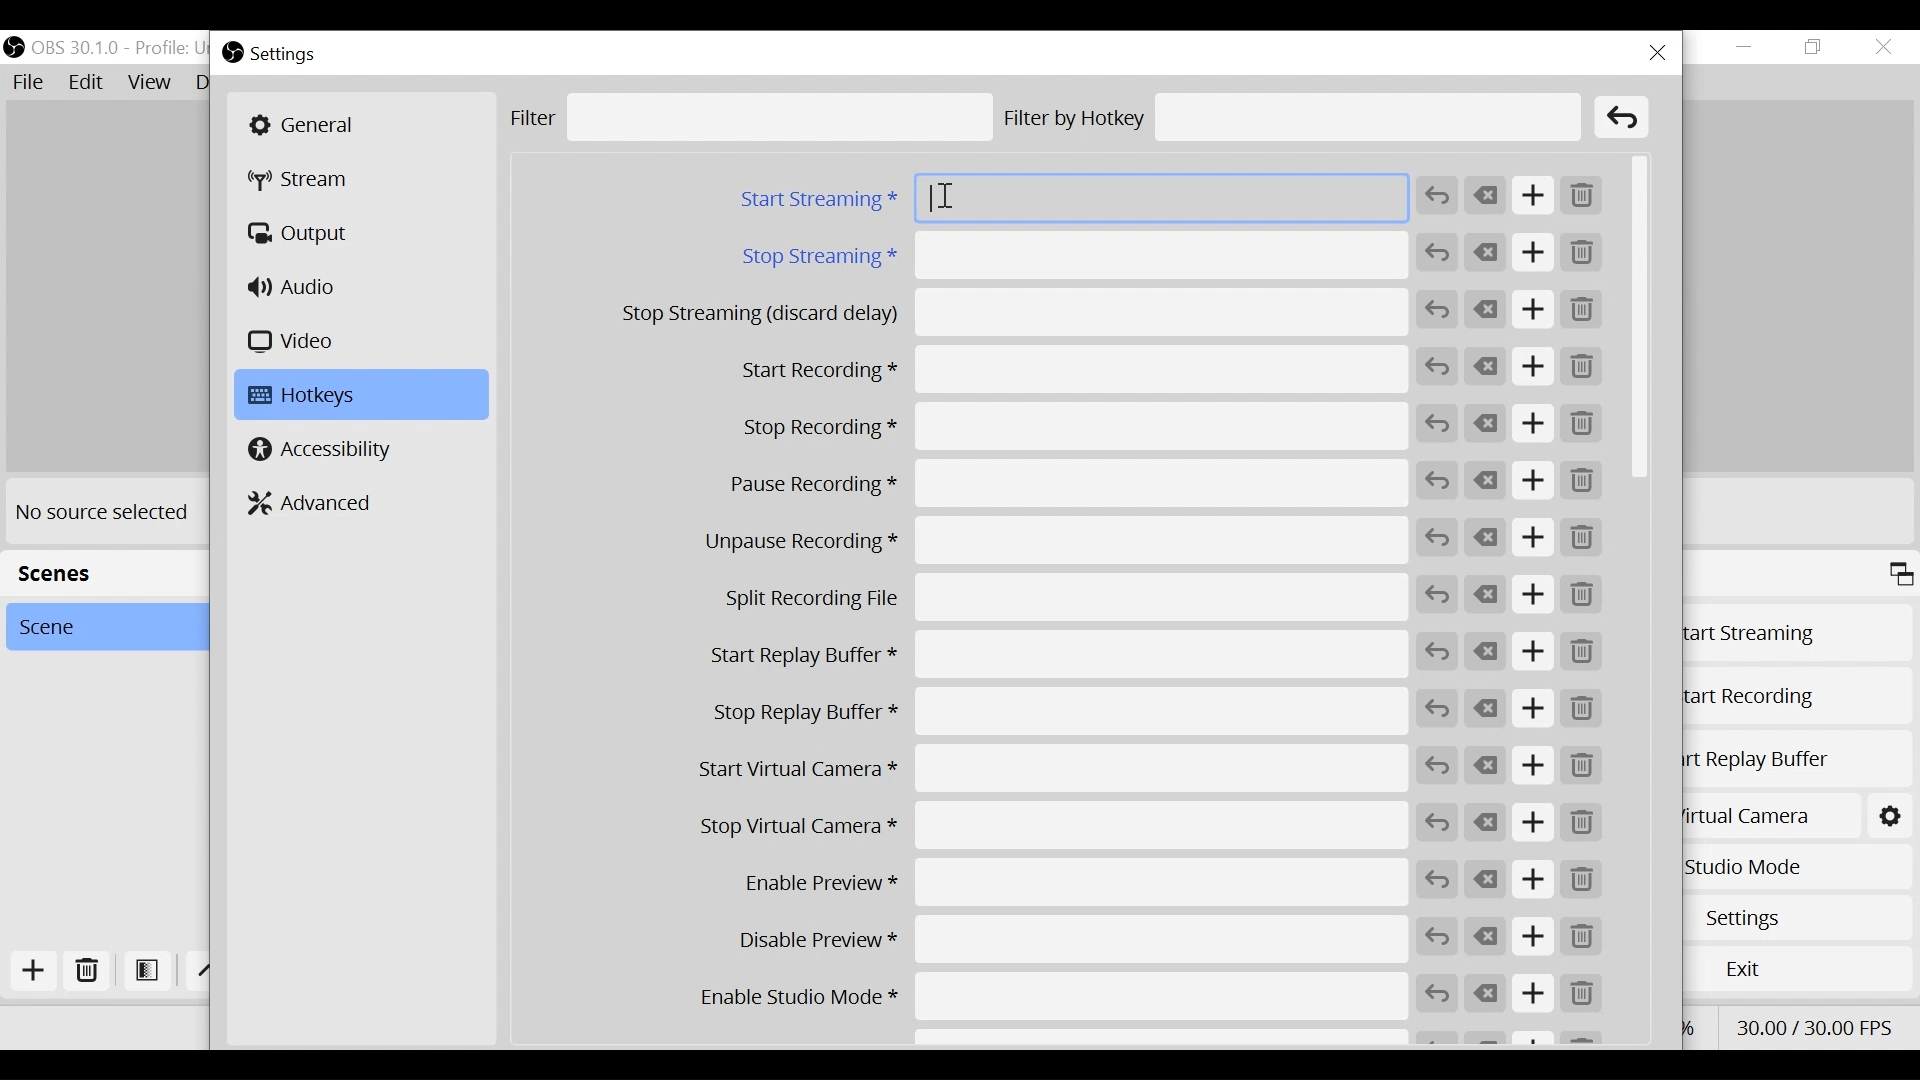 This screenshot has height=1080, width=1920. What do you see at coordinates (1582, 767) in the screenshot?
I see `Remove` at bounding box center [1582, 767].